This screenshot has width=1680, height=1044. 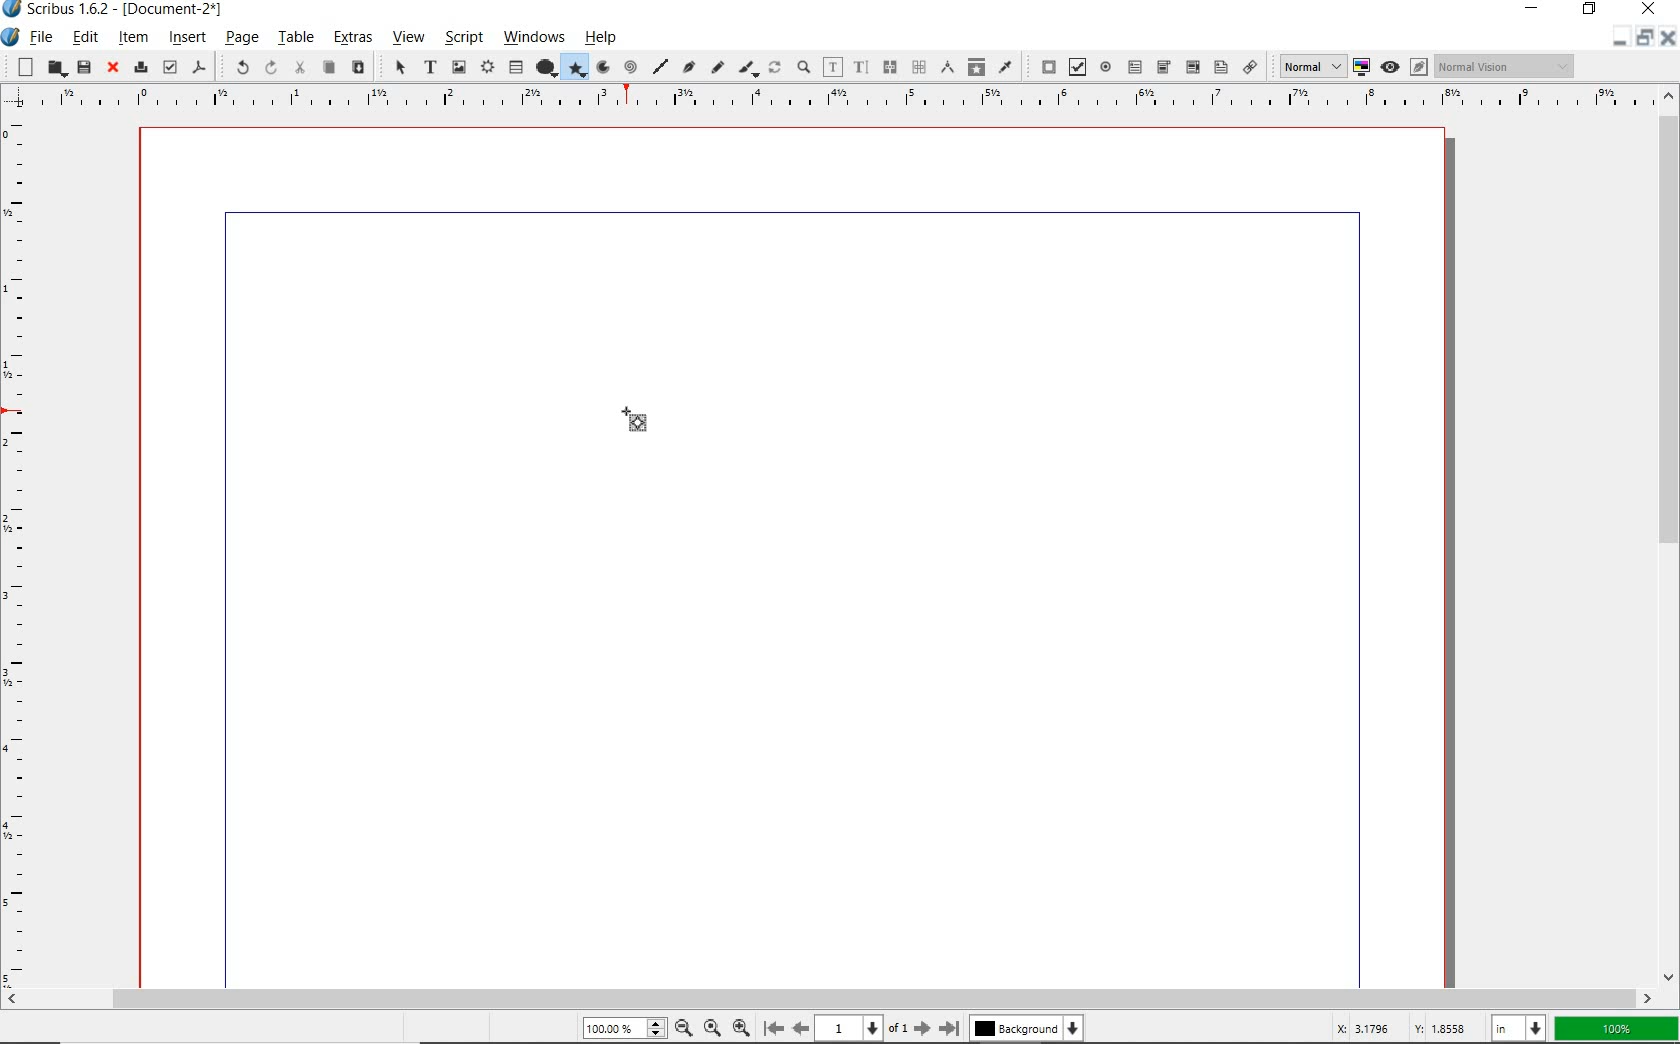 I want to click on page, so click(x=241, y=38).